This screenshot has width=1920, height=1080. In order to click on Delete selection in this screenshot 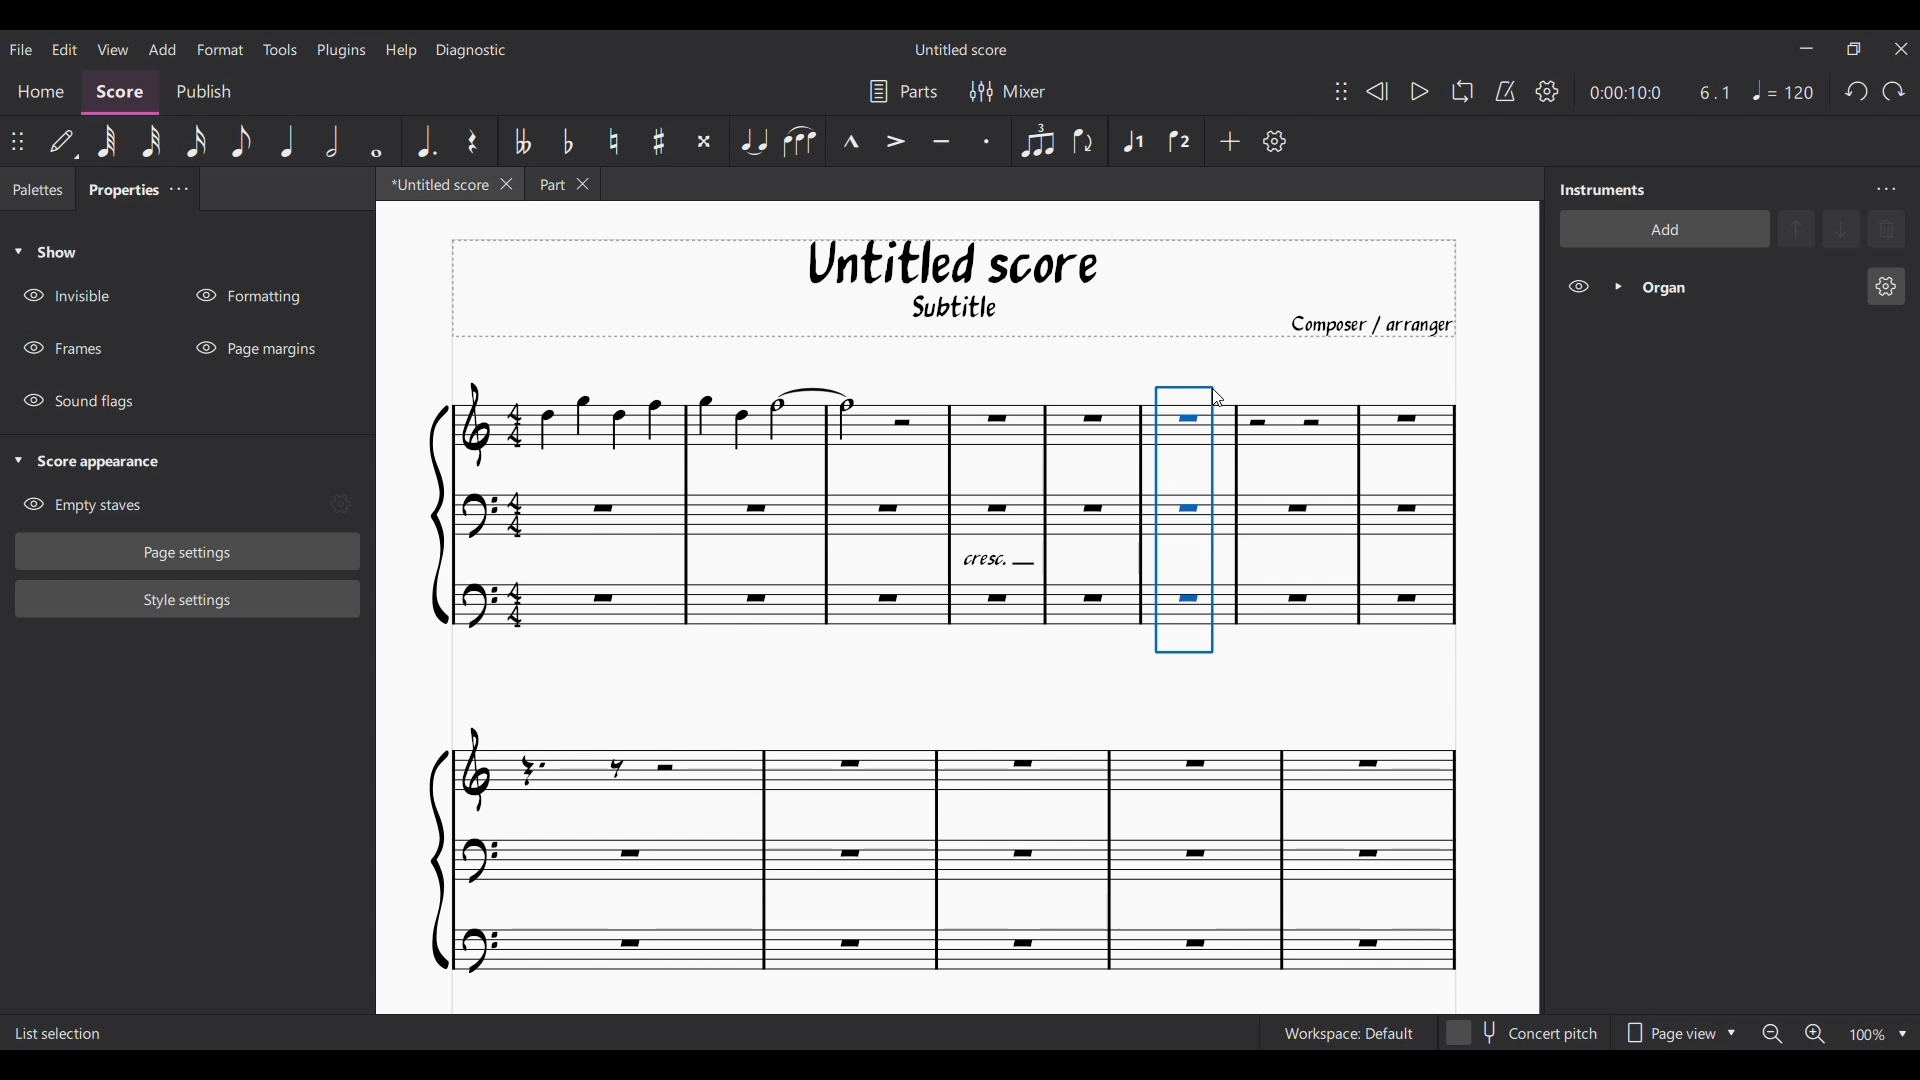, I will do `click(1886, 229)`.